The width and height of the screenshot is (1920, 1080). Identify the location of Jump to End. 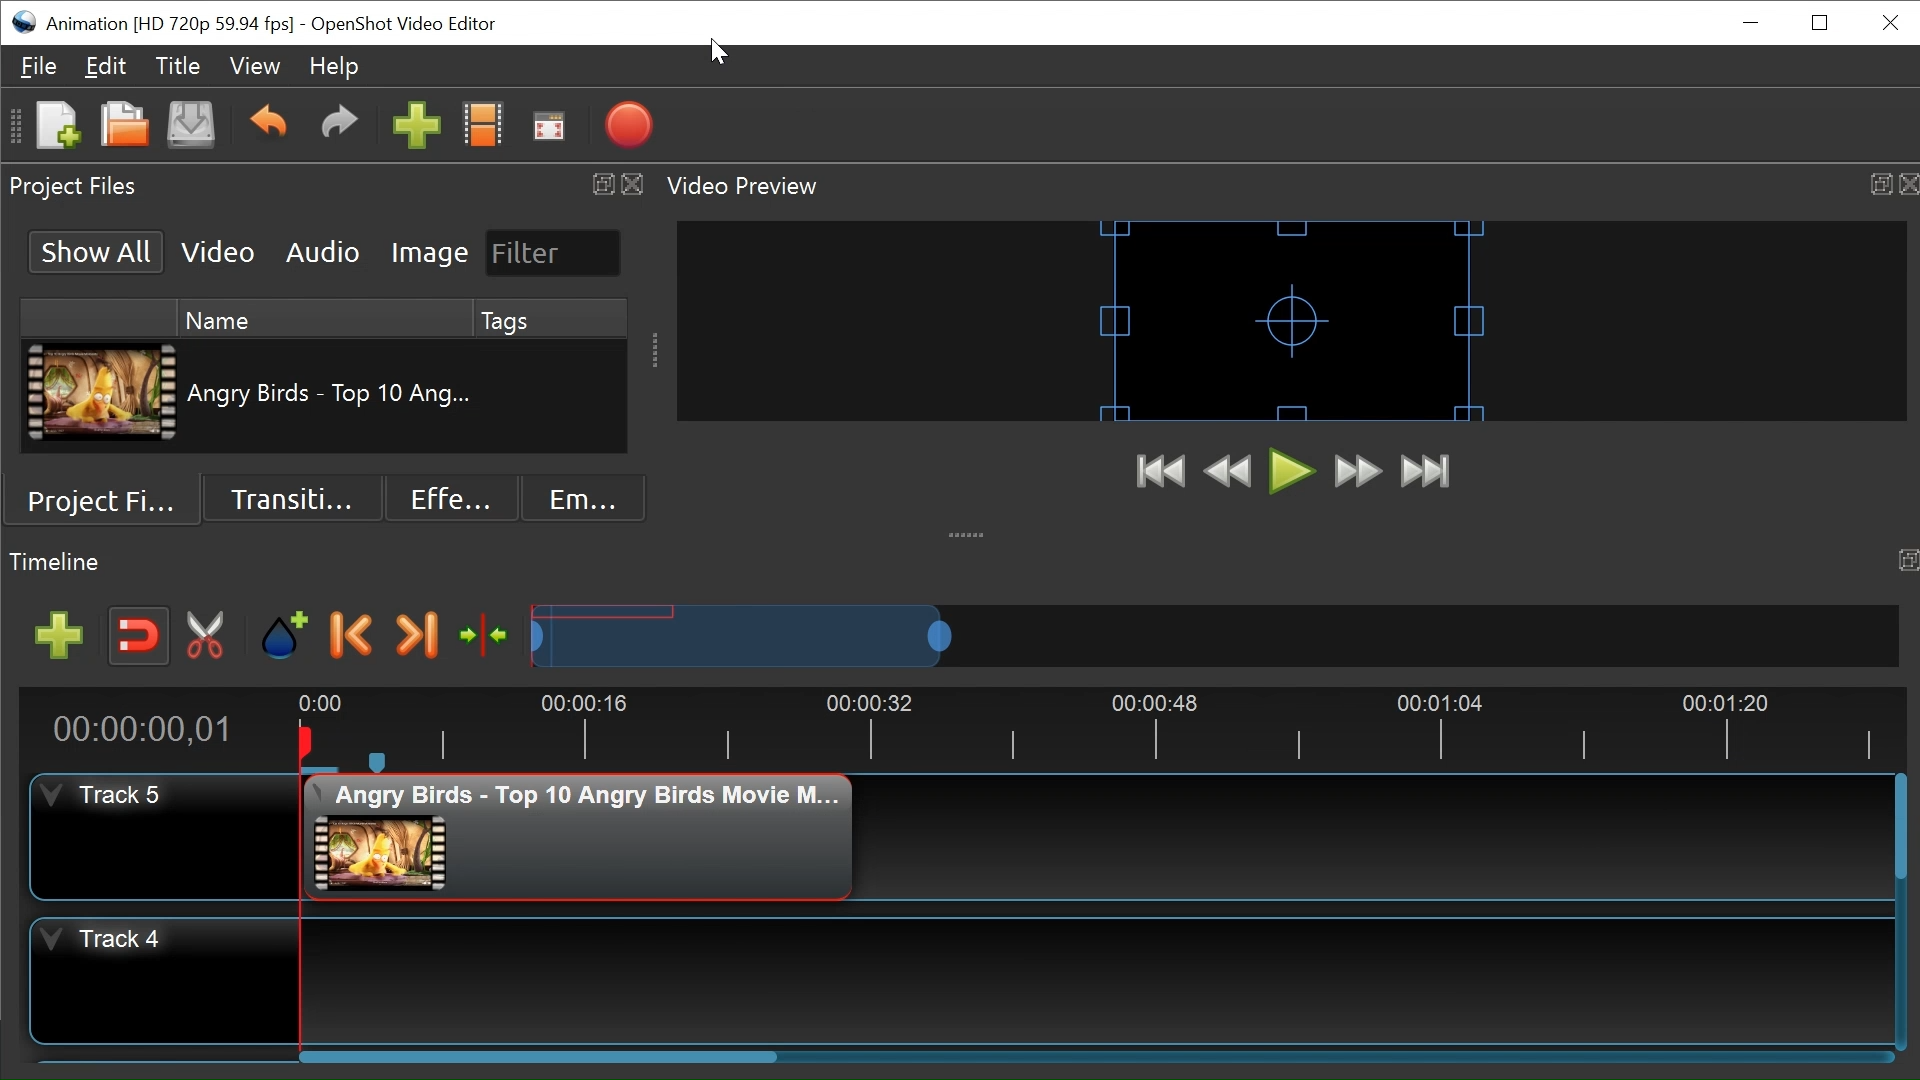
(1425, 474).